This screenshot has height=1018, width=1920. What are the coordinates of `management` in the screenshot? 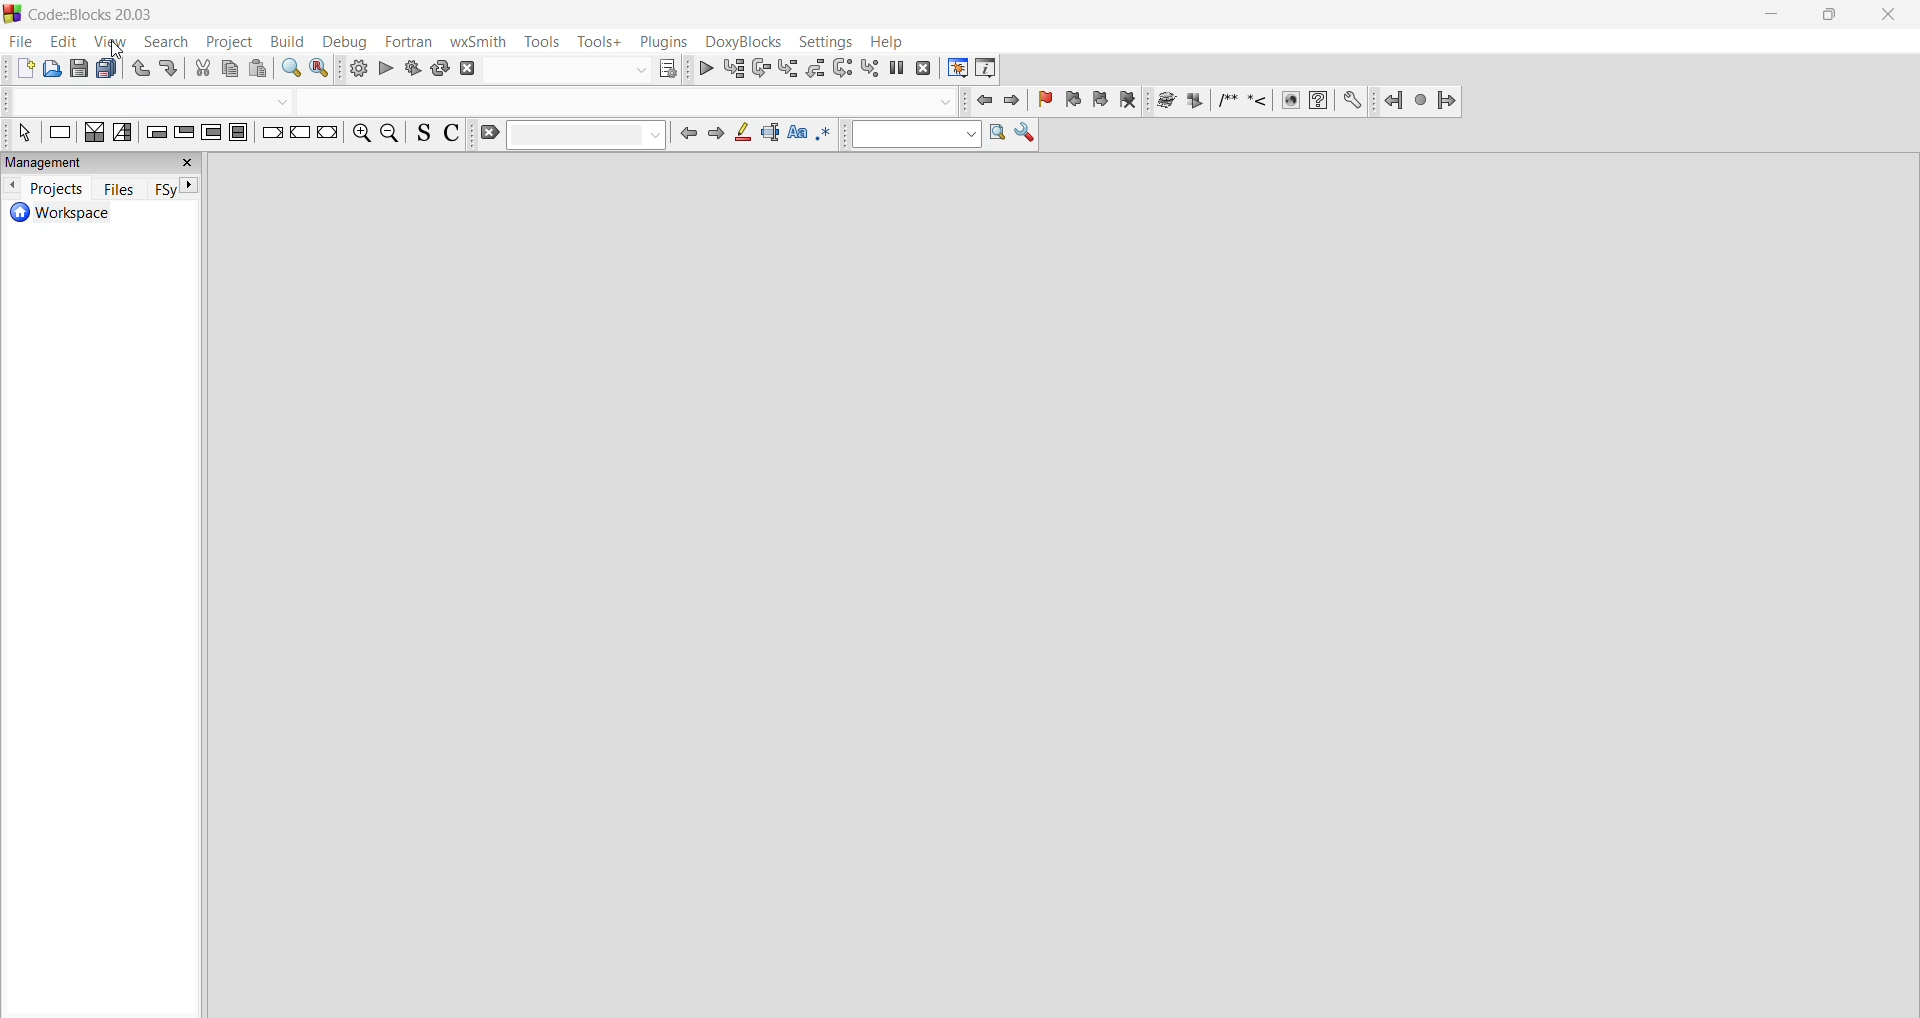 It's located at (103, 162).